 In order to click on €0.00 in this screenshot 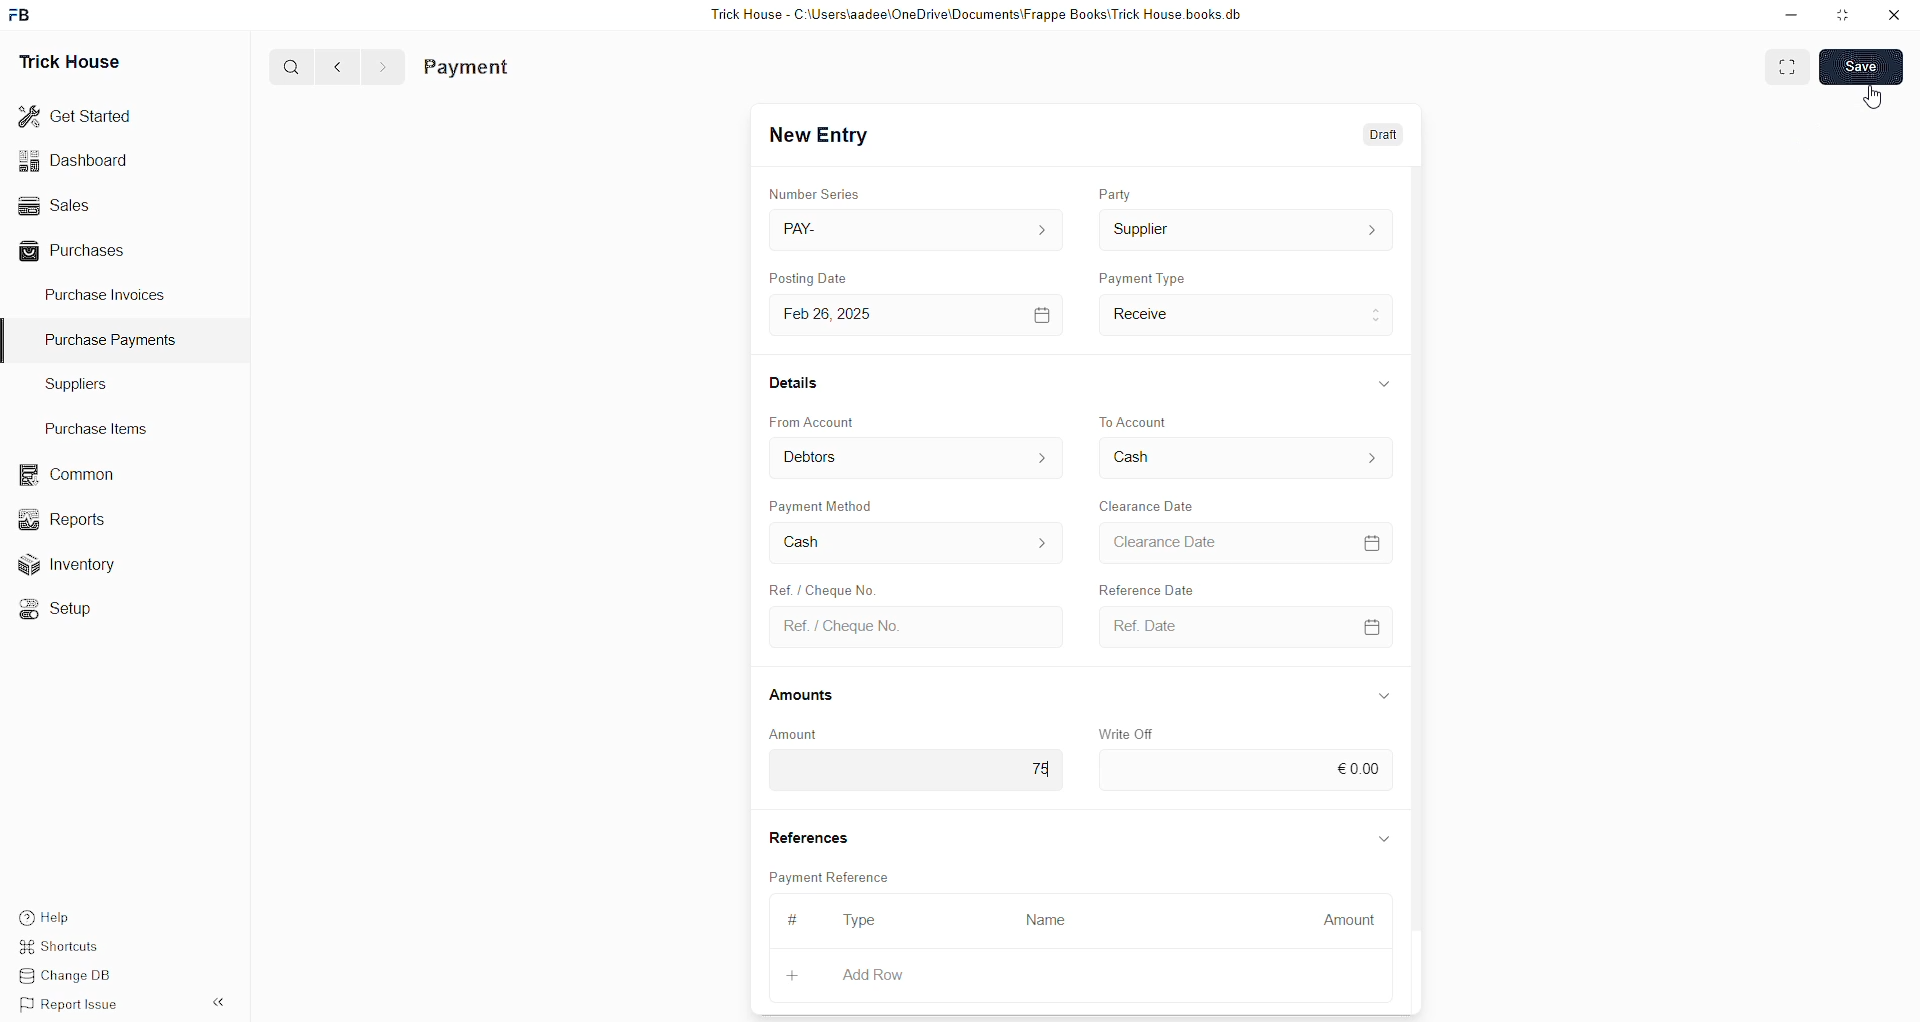, I will do `click(1245, 771)`.